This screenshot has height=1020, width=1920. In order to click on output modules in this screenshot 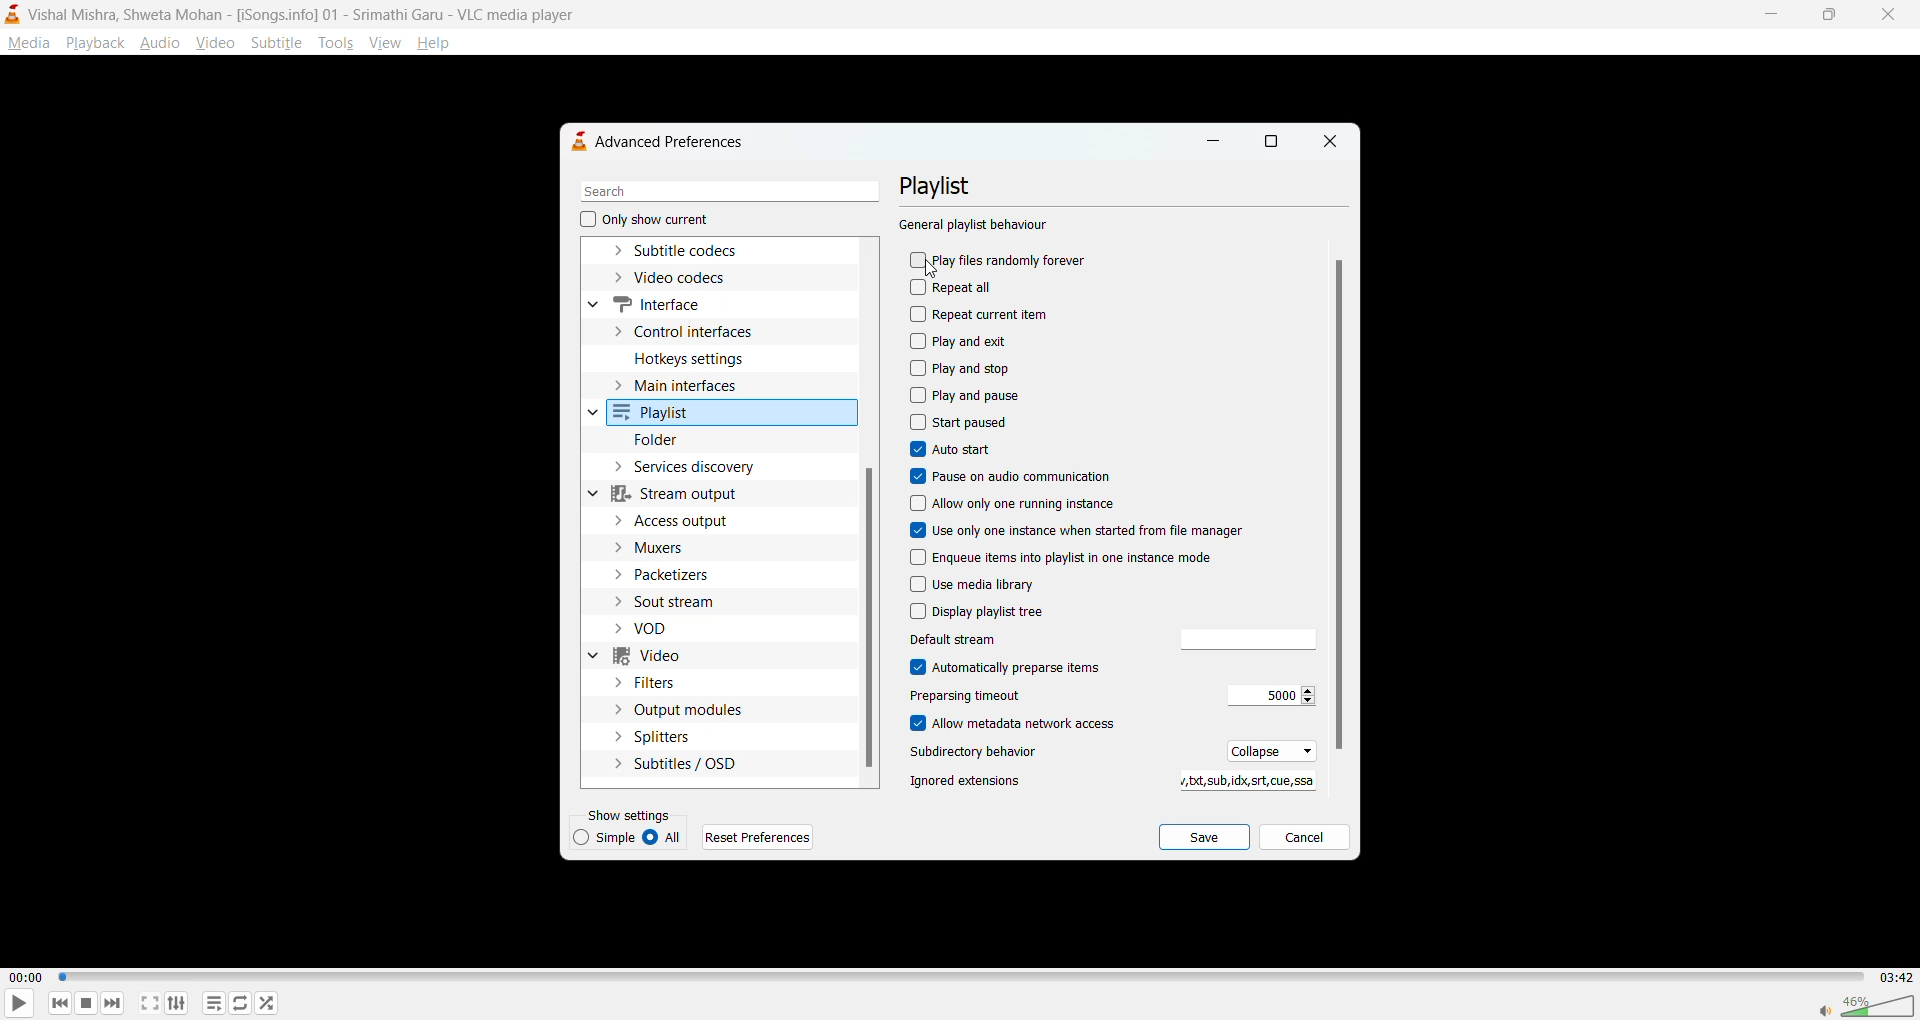, I will do `click(681, 710)`.